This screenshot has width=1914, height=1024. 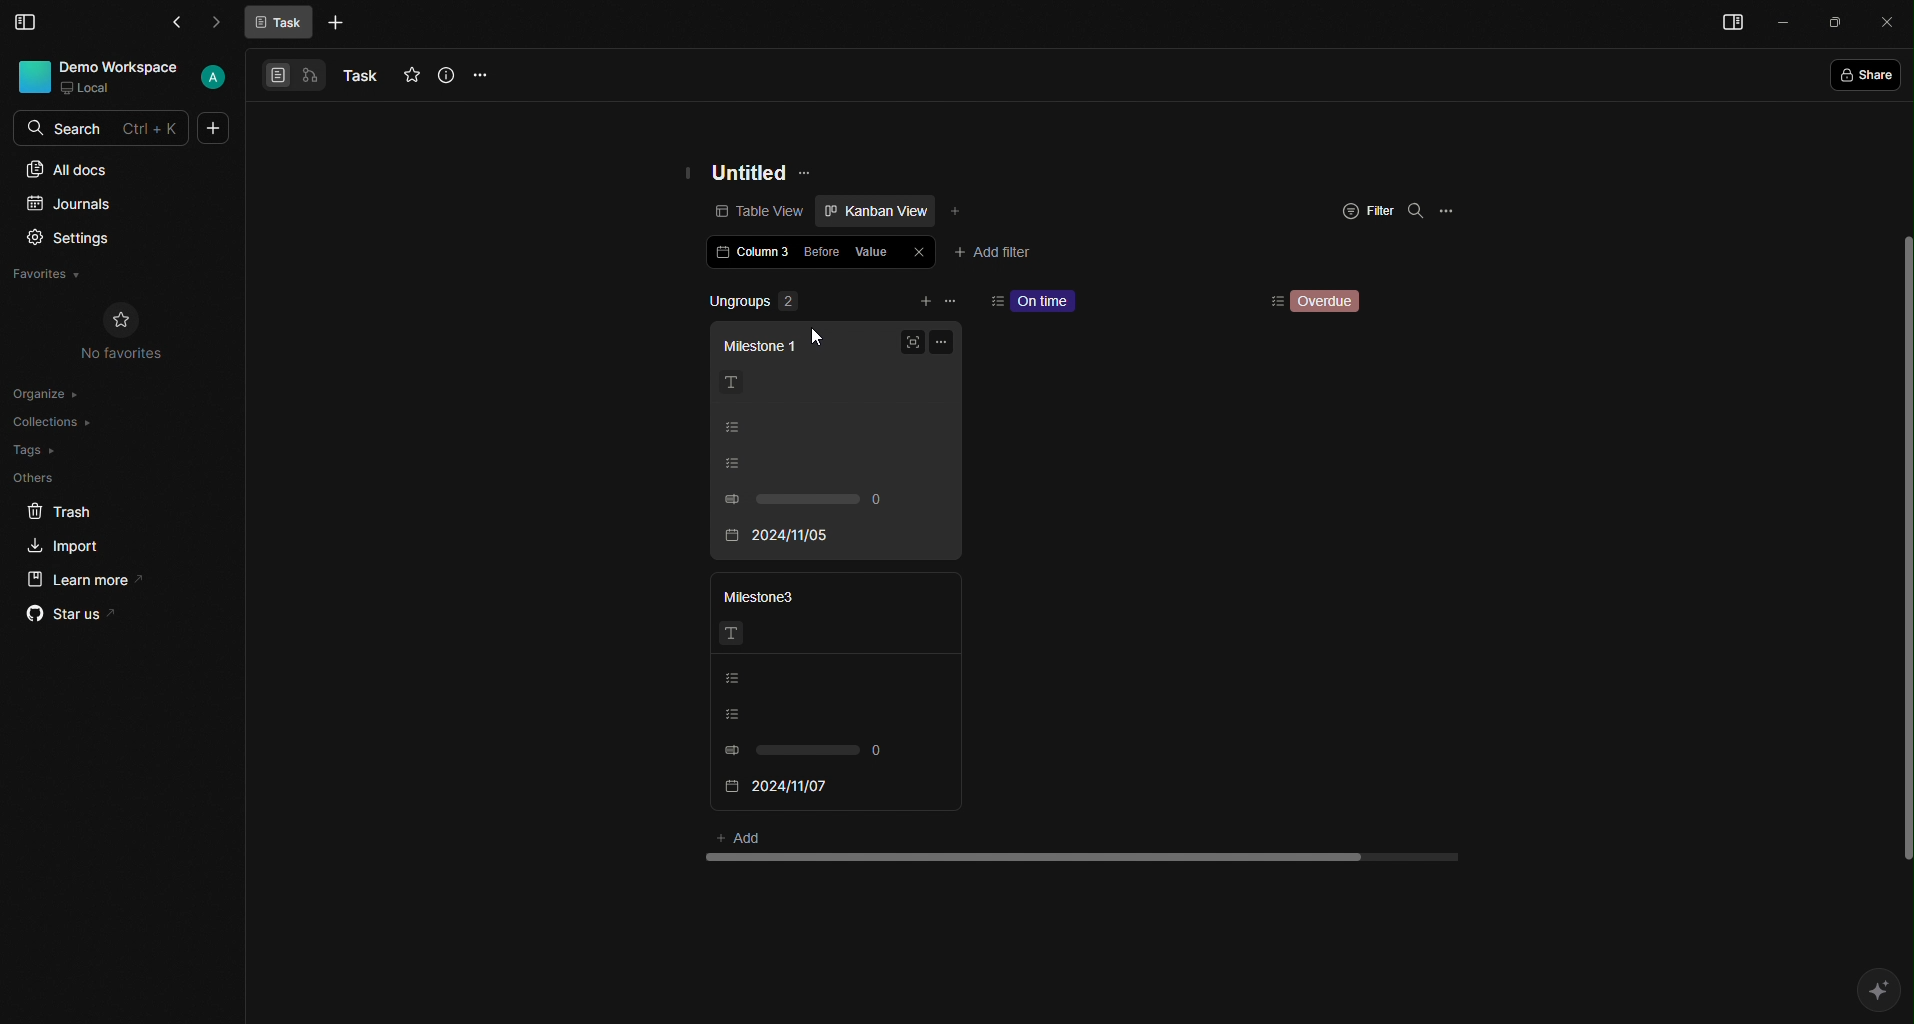 I want to click on Favourites, so click(x=411, y=74).